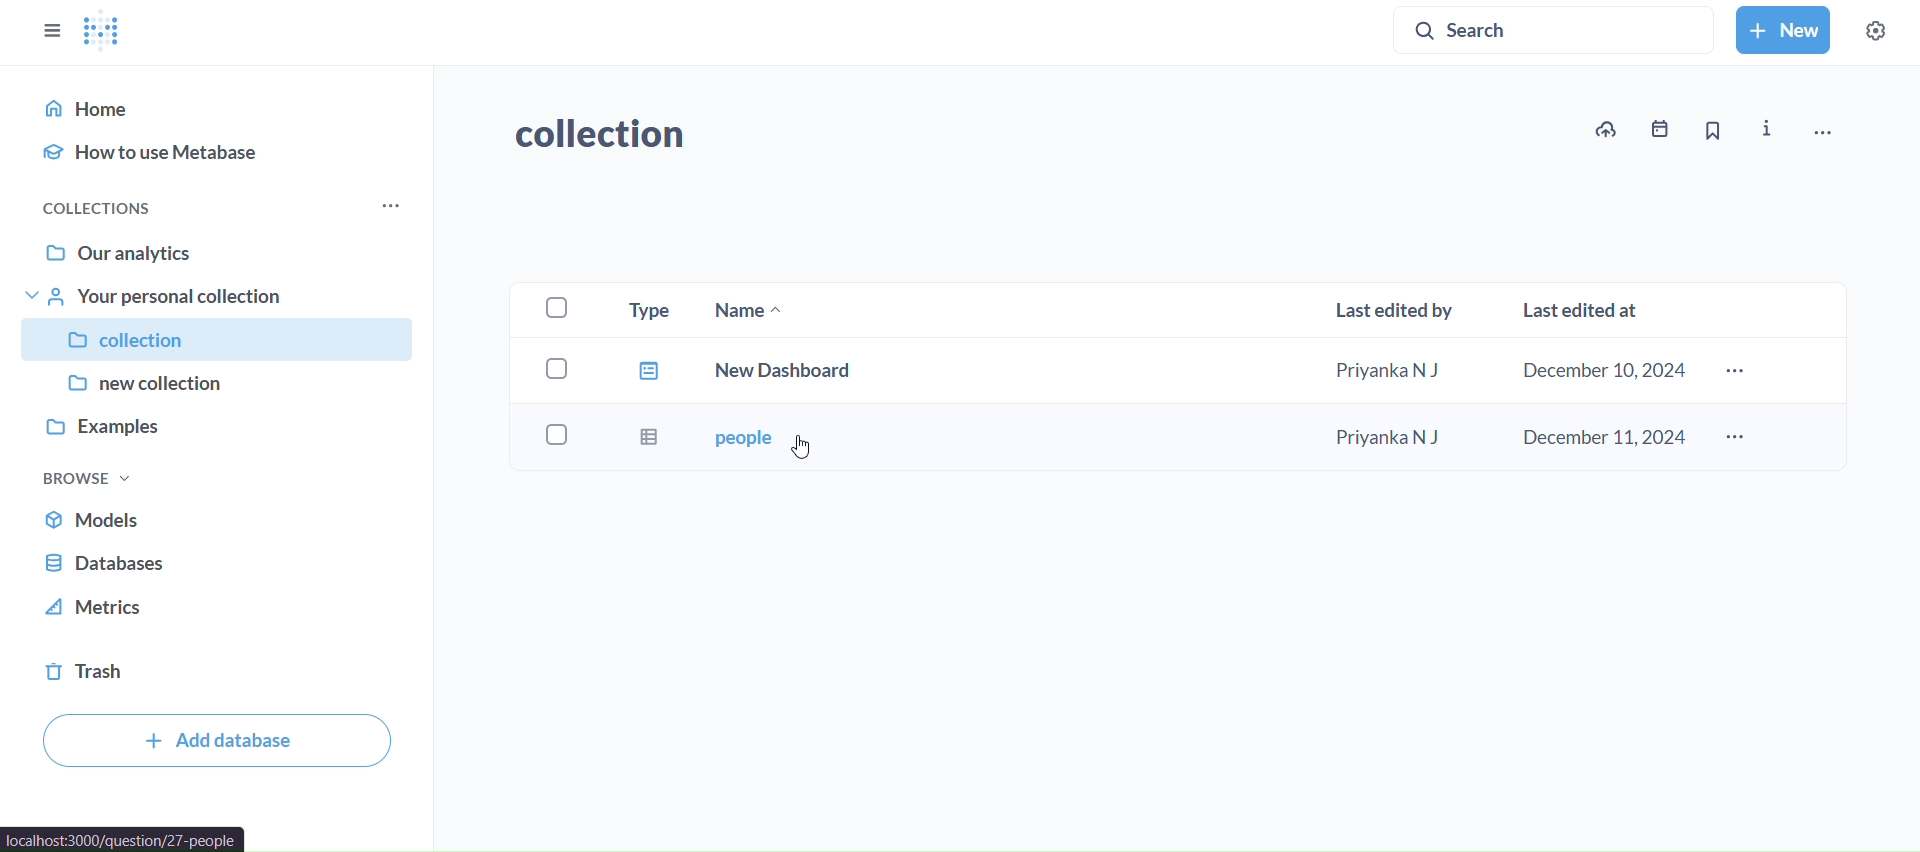 This screenshot has width=1920, height=852. I want to click on collection, so click(597, 137).